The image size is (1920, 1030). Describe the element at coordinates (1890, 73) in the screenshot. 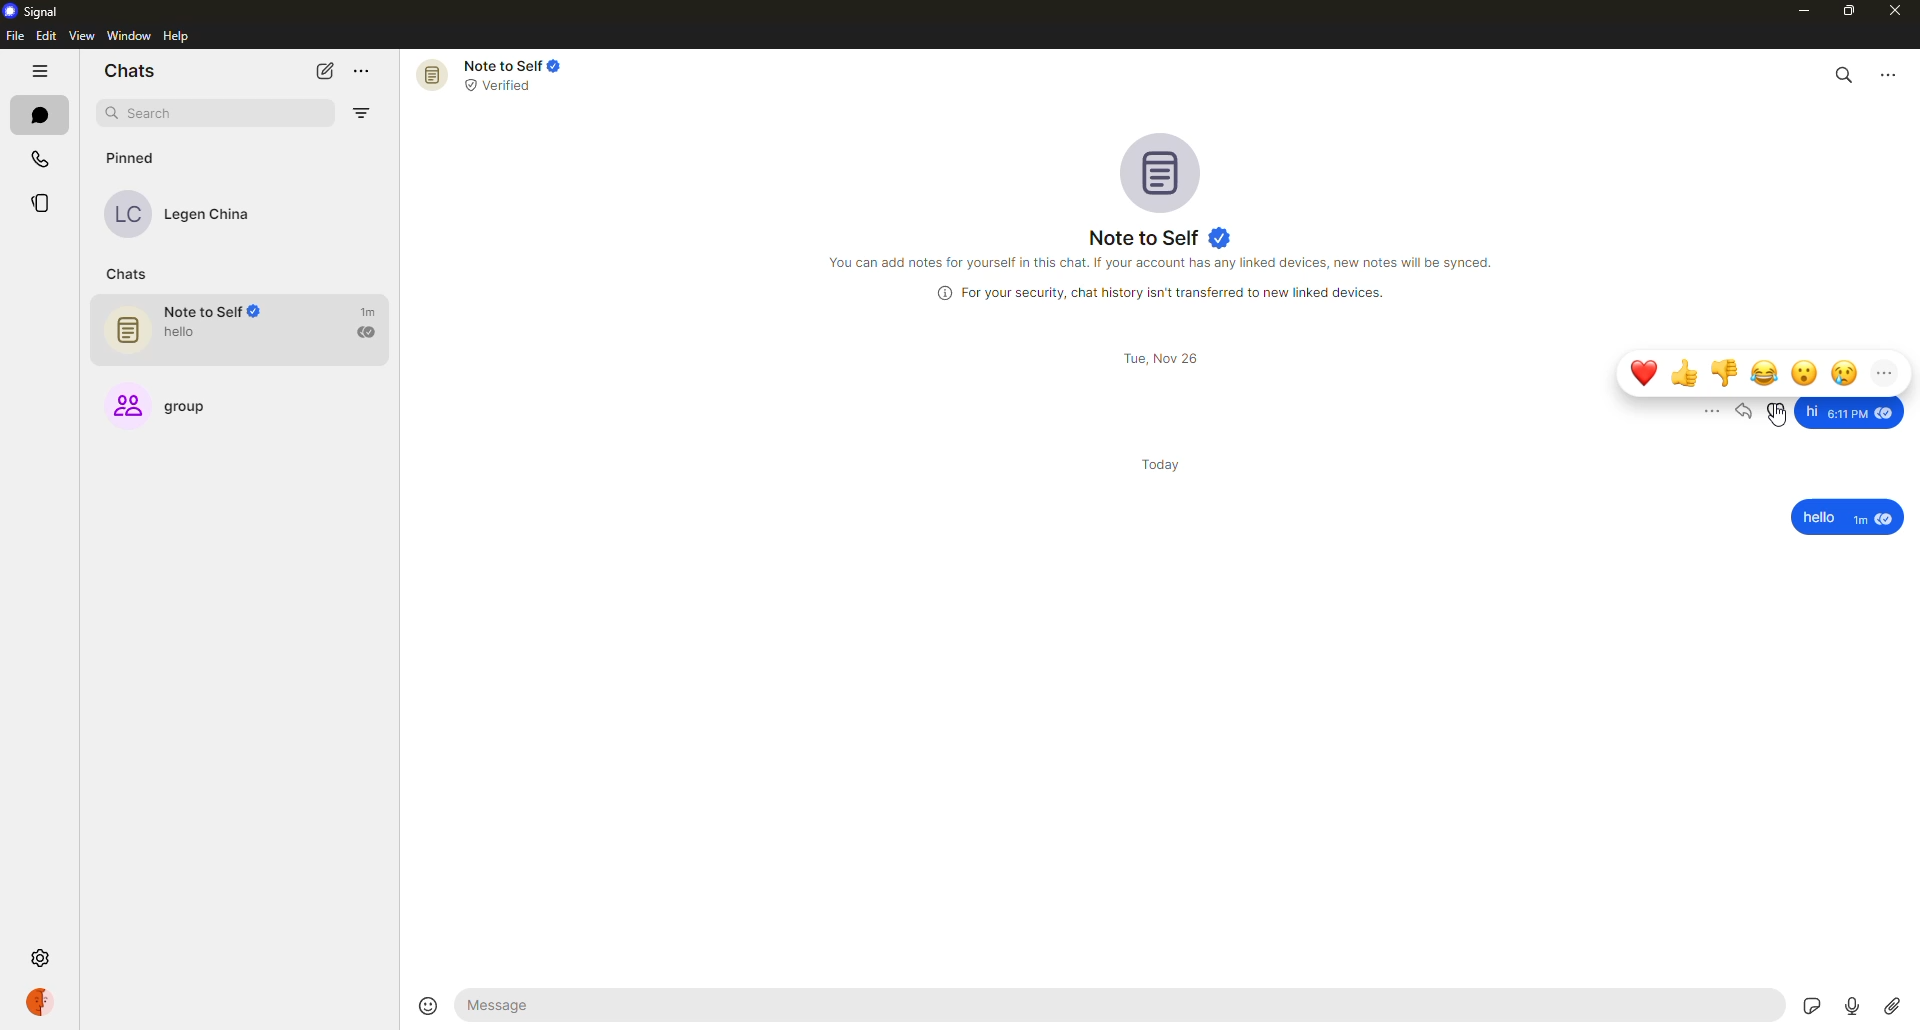

I see `more` at that location.